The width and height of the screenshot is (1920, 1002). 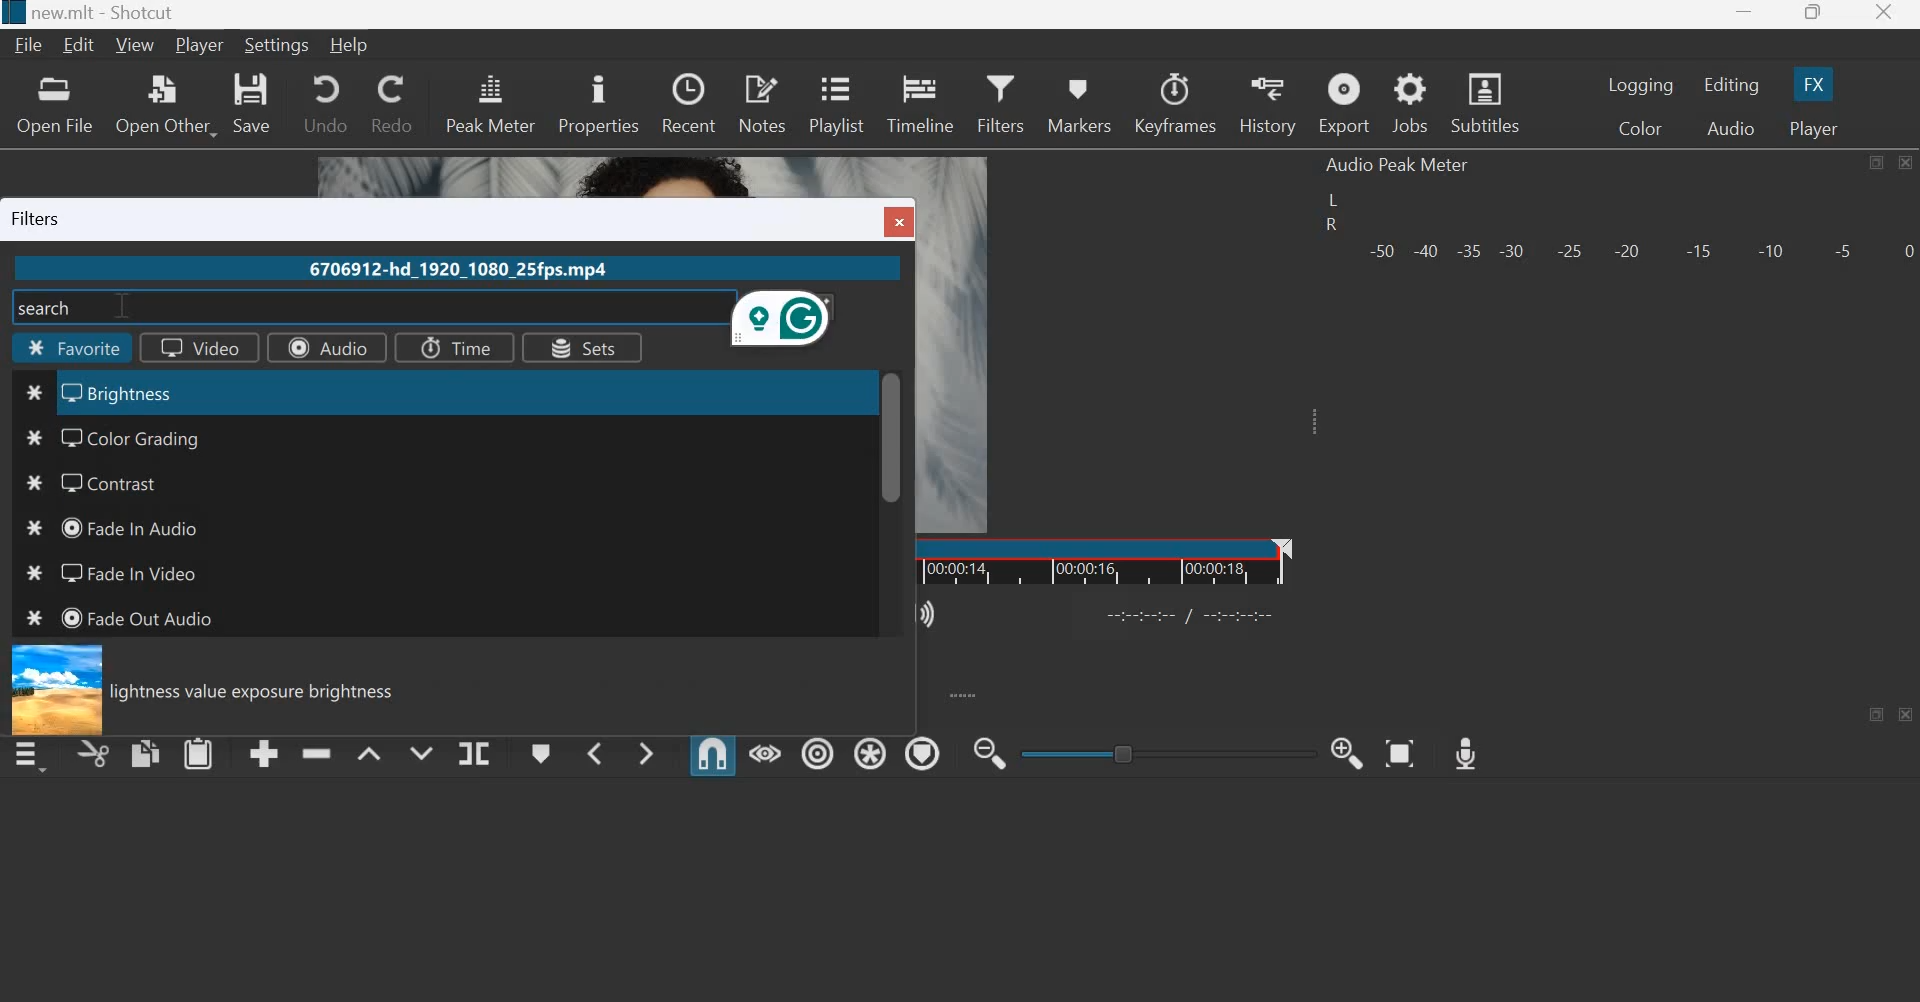 What do you see at coordinates (1811, 84) in the screenshot?
I see `FX` at bounding box center [1811, 84].